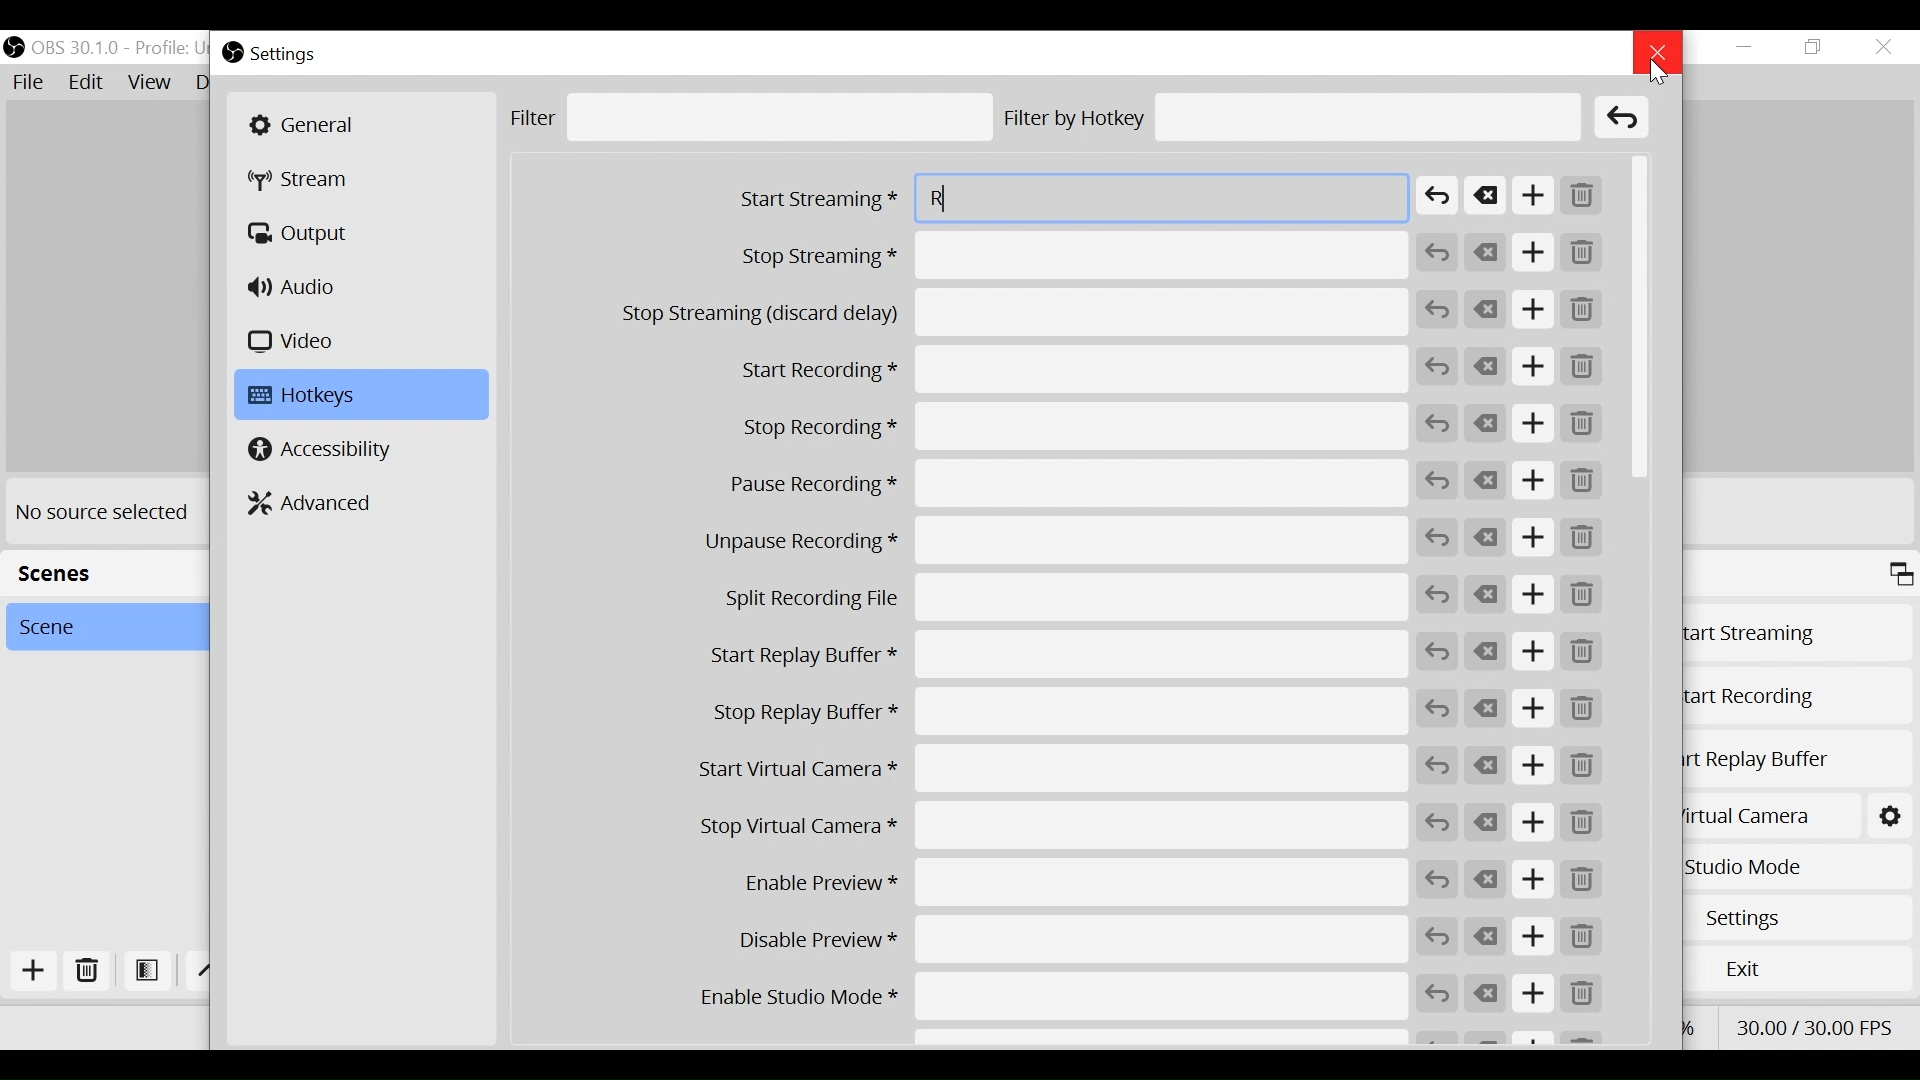 The width and height of the screenshot is (1920, 1080). What do you see at coordinates (362, 394) in the screenshot?
I see `Hotkeys` at bounding box center [362, 394].